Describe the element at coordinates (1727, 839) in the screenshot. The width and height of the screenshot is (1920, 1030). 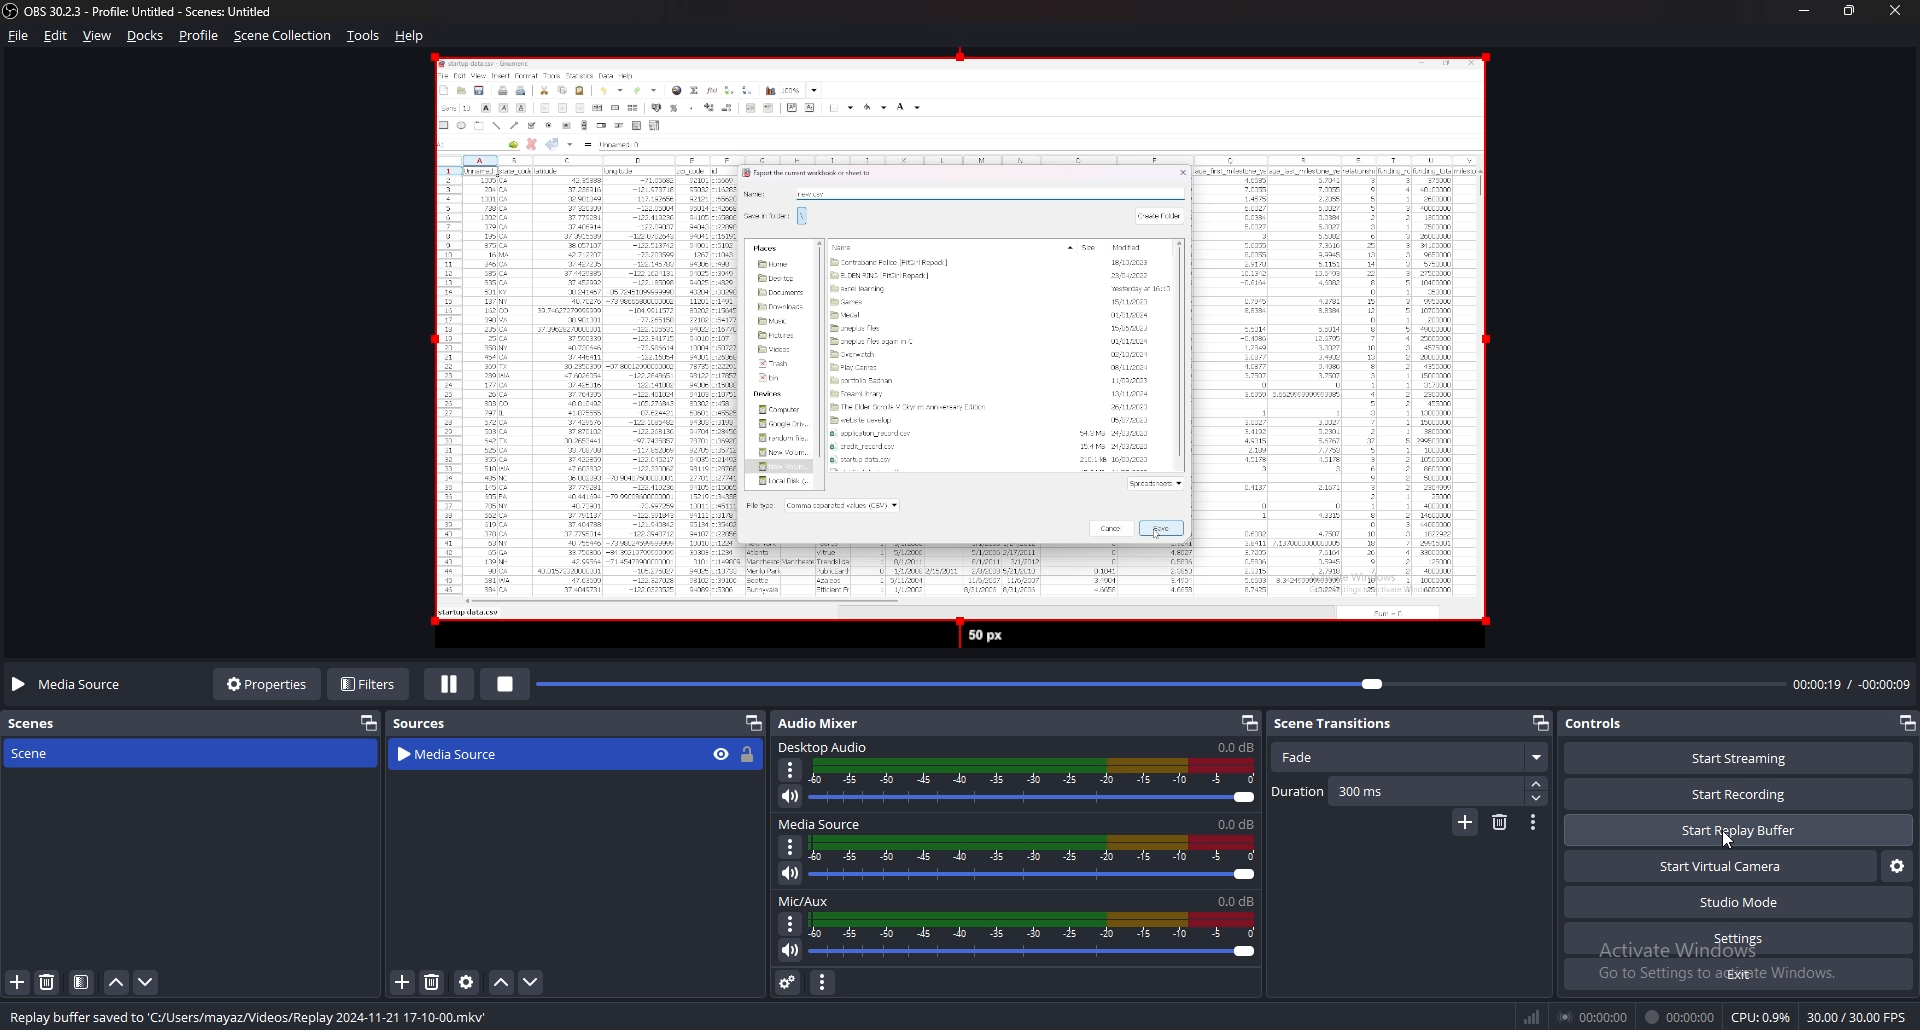
I see `cursor` at that location.